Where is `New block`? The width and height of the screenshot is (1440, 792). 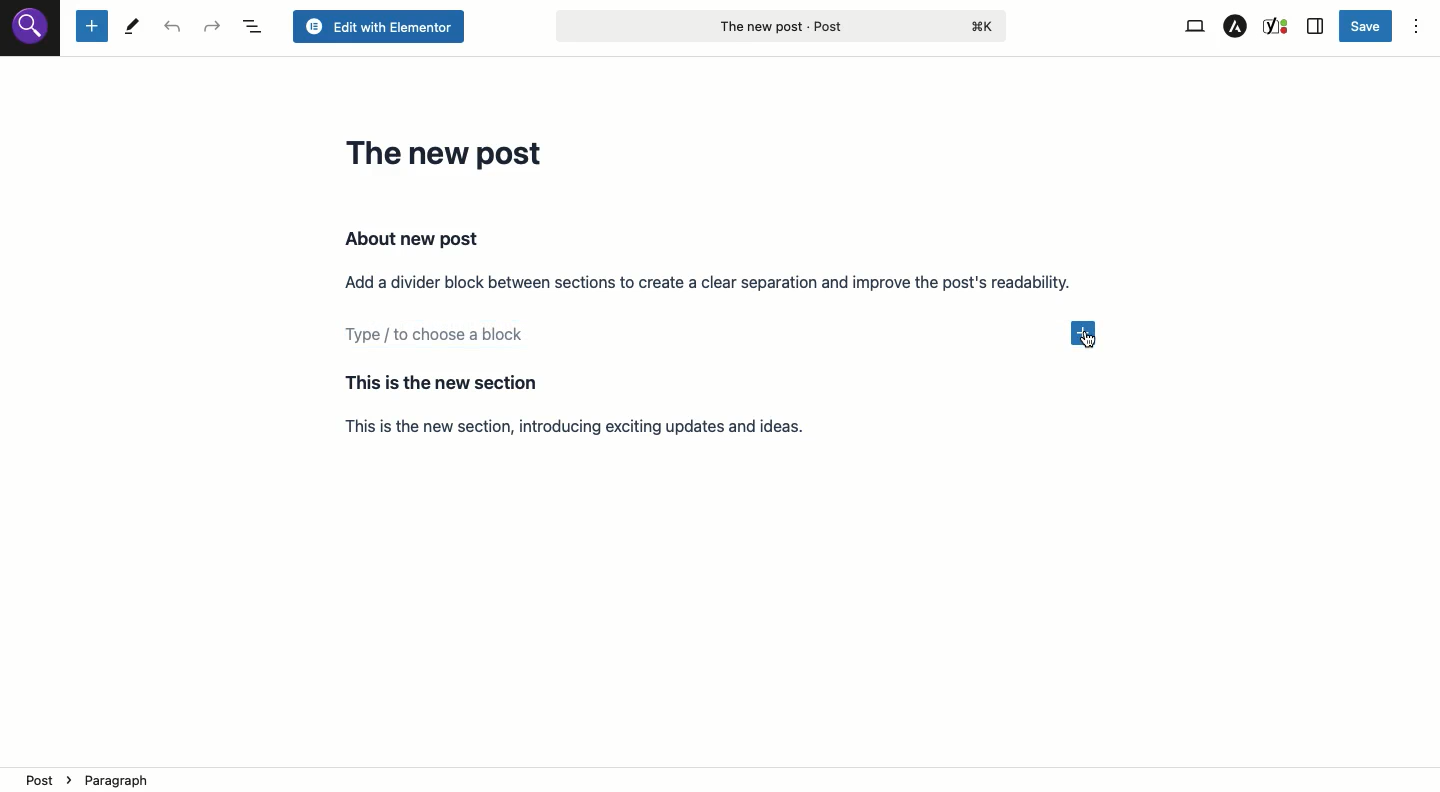
New block is located at coordinates (91, 27).